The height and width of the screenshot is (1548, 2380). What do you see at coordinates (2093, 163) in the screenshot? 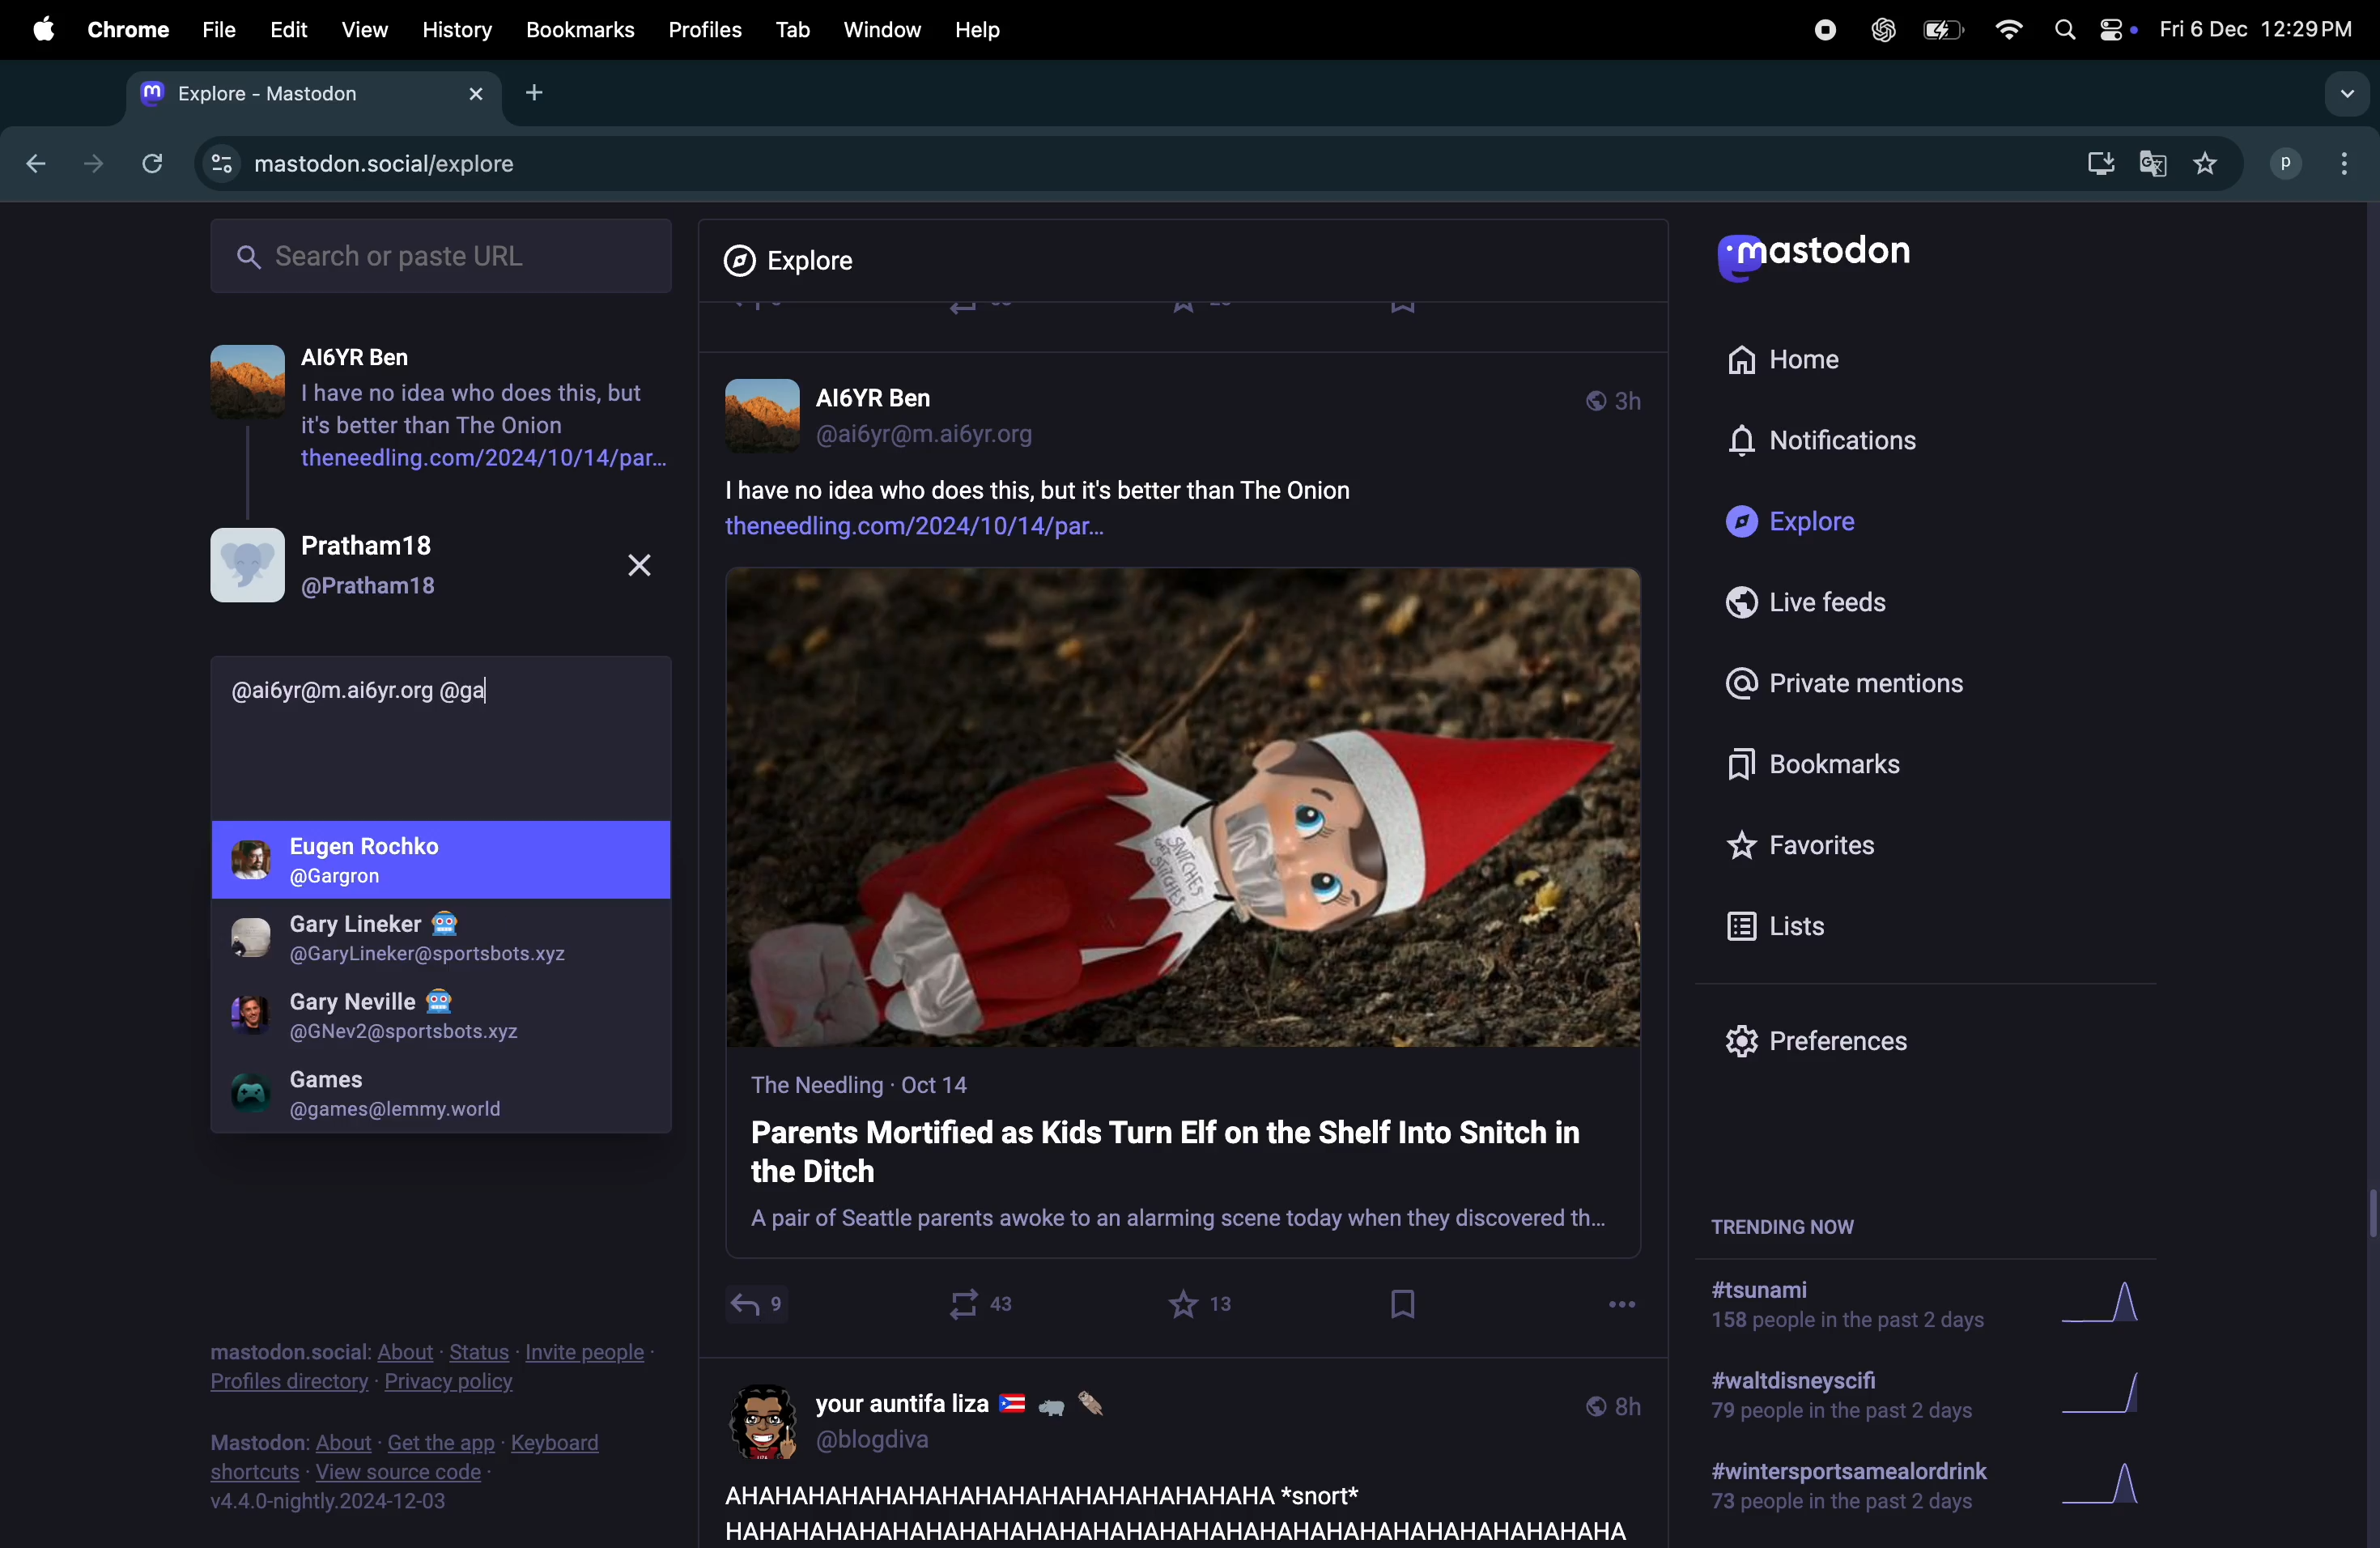
I see `download masto don` at bounding box center [2093, 163].